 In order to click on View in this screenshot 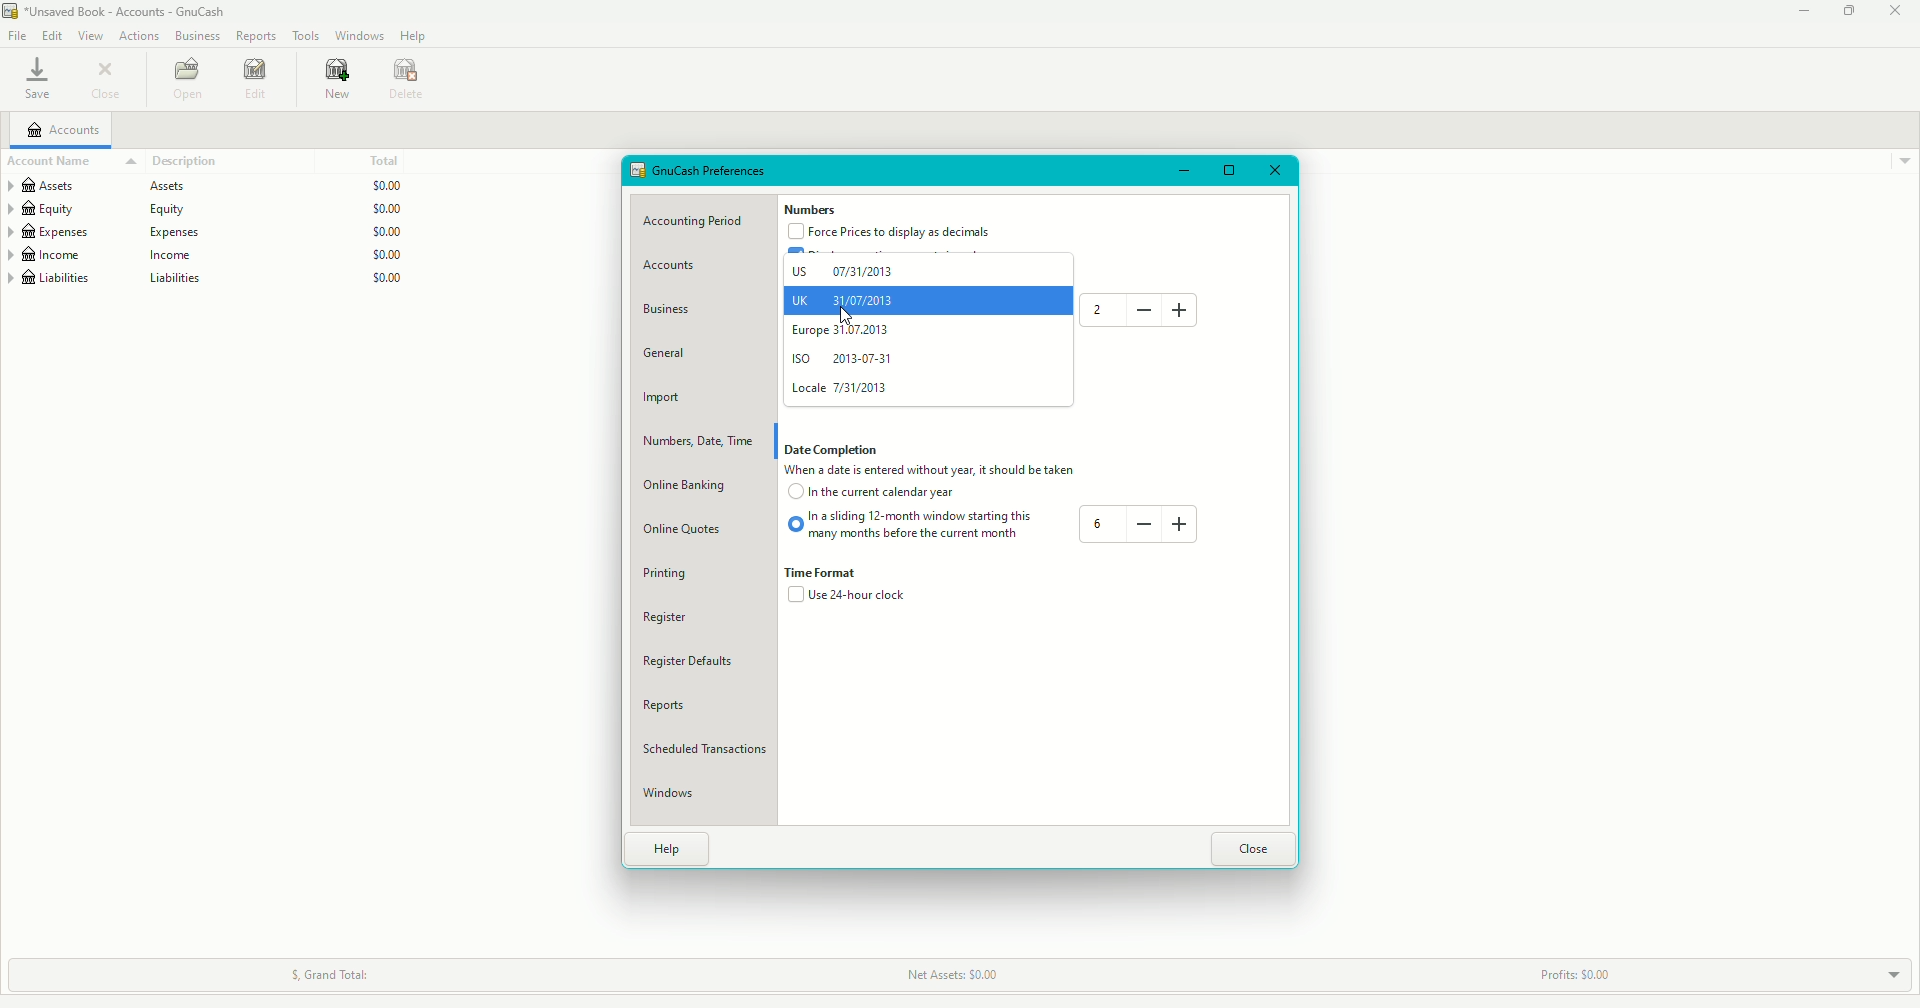, I will do `click(91, 36)`.